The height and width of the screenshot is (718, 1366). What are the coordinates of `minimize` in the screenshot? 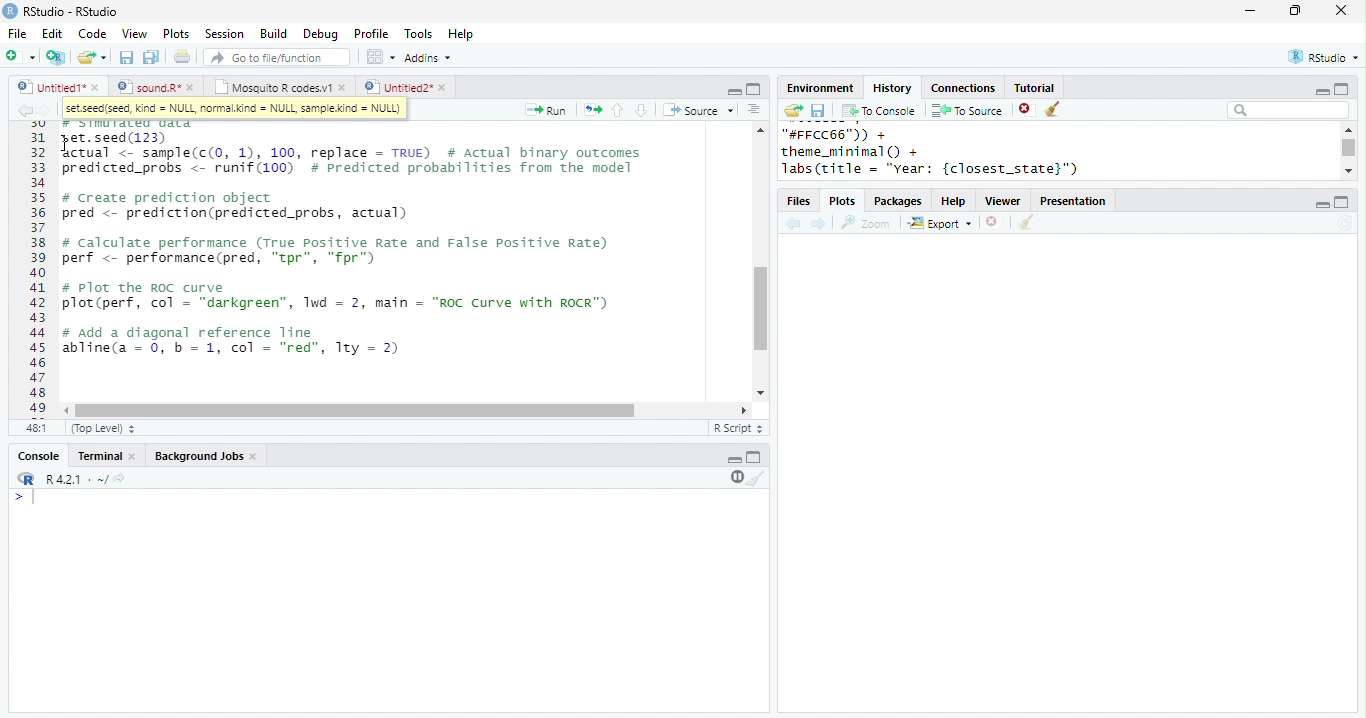 It's located at (1249, 10).